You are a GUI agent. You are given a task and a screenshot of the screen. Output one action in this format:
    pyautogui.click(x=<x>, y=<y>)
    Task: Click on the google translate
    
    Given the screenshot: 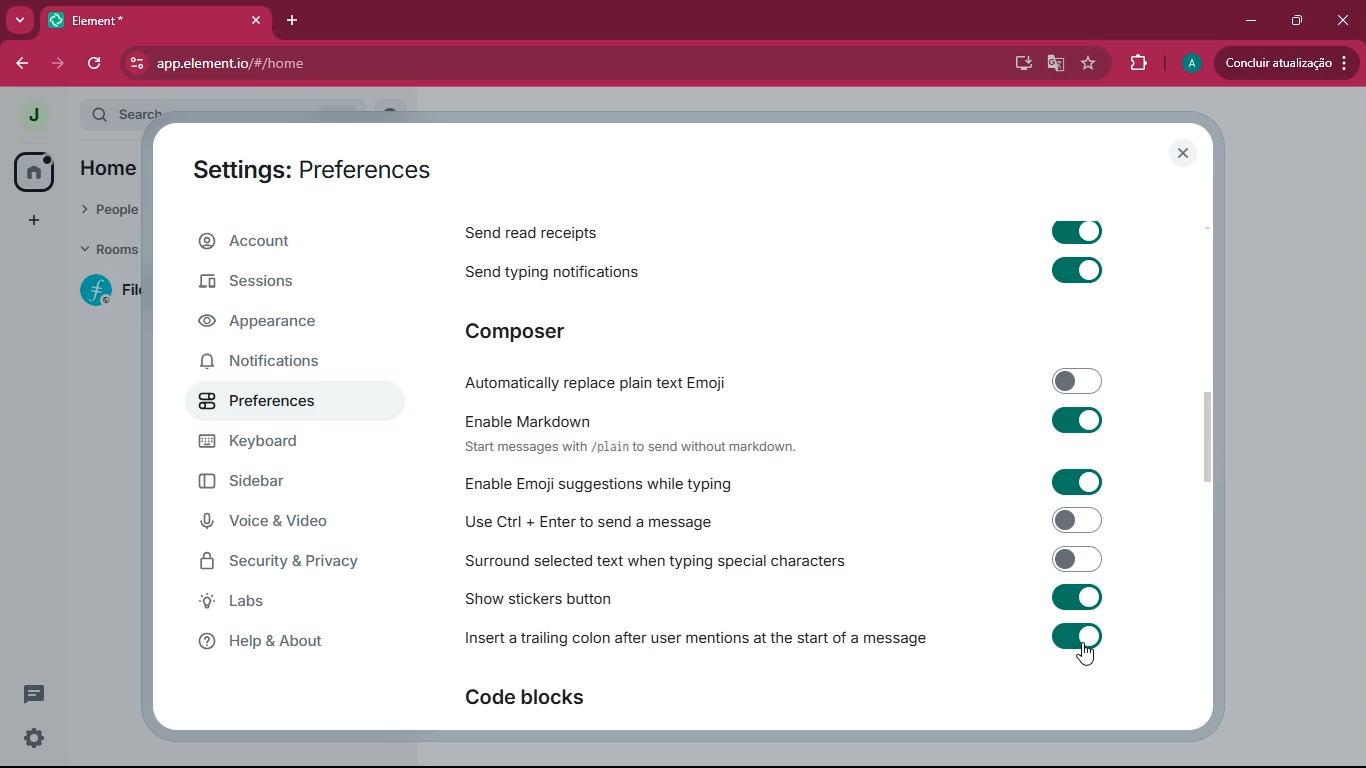 What is the action you would take?
    pyautogui.click(x=1055, y=67)
    